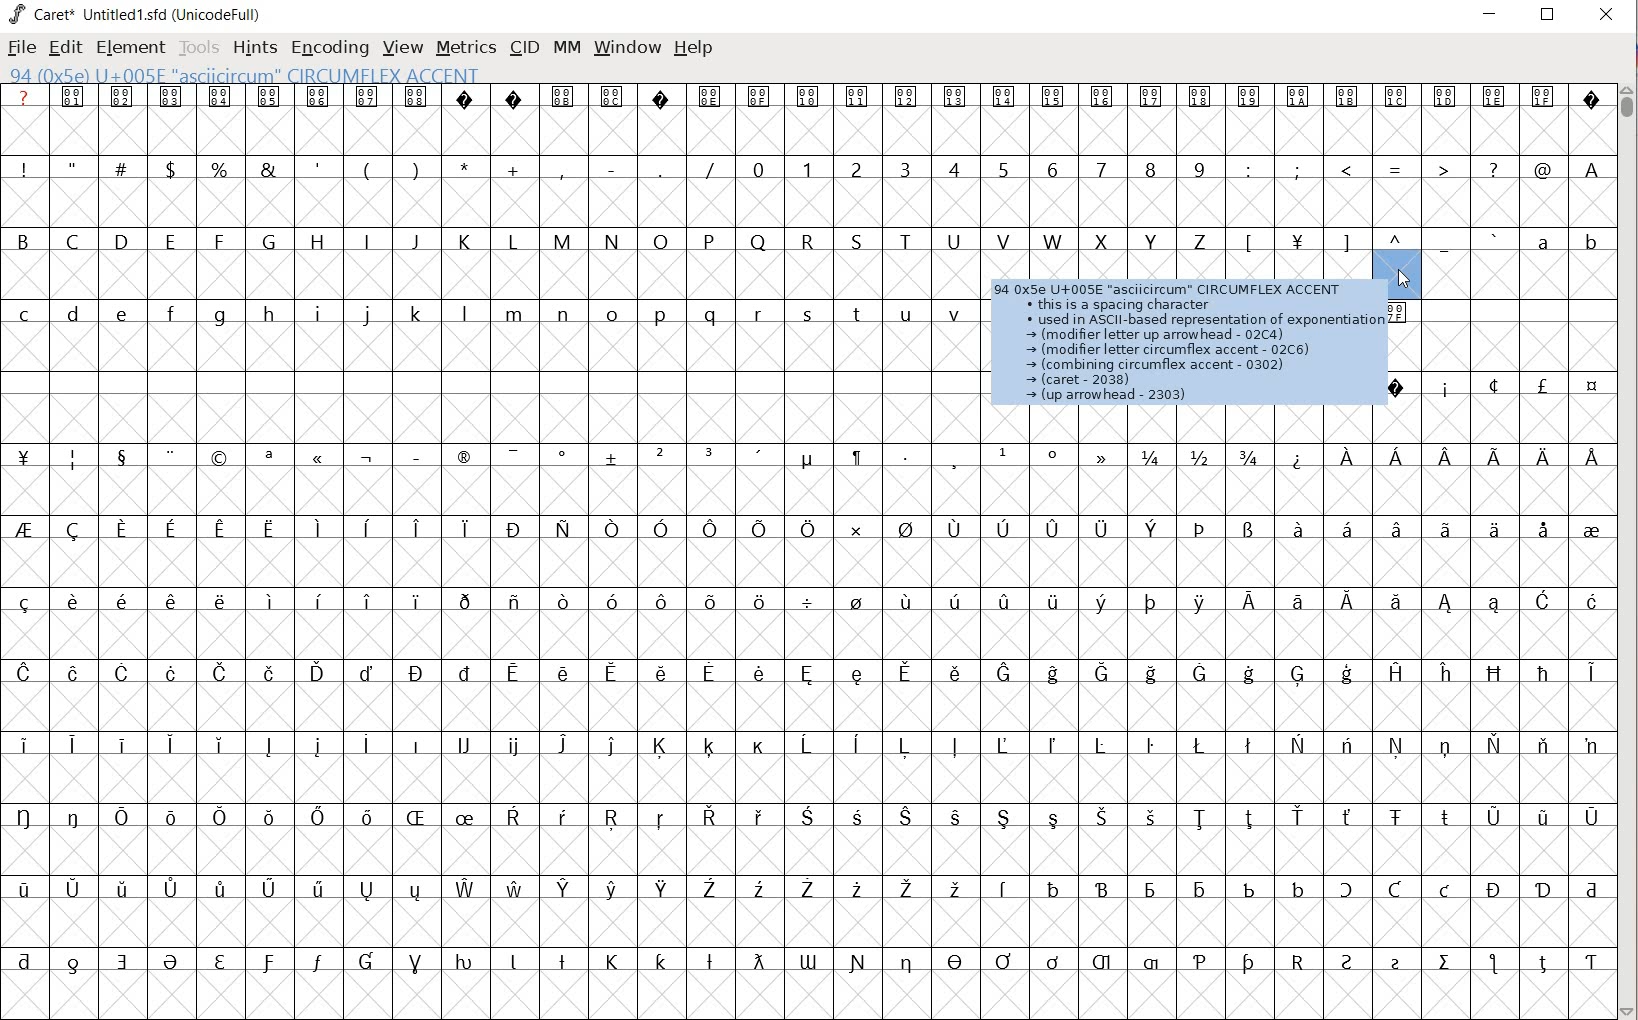  What do you see at coordinates (563, 47) in the screenshot?
I see `MM` at bounding box center [563, 47].